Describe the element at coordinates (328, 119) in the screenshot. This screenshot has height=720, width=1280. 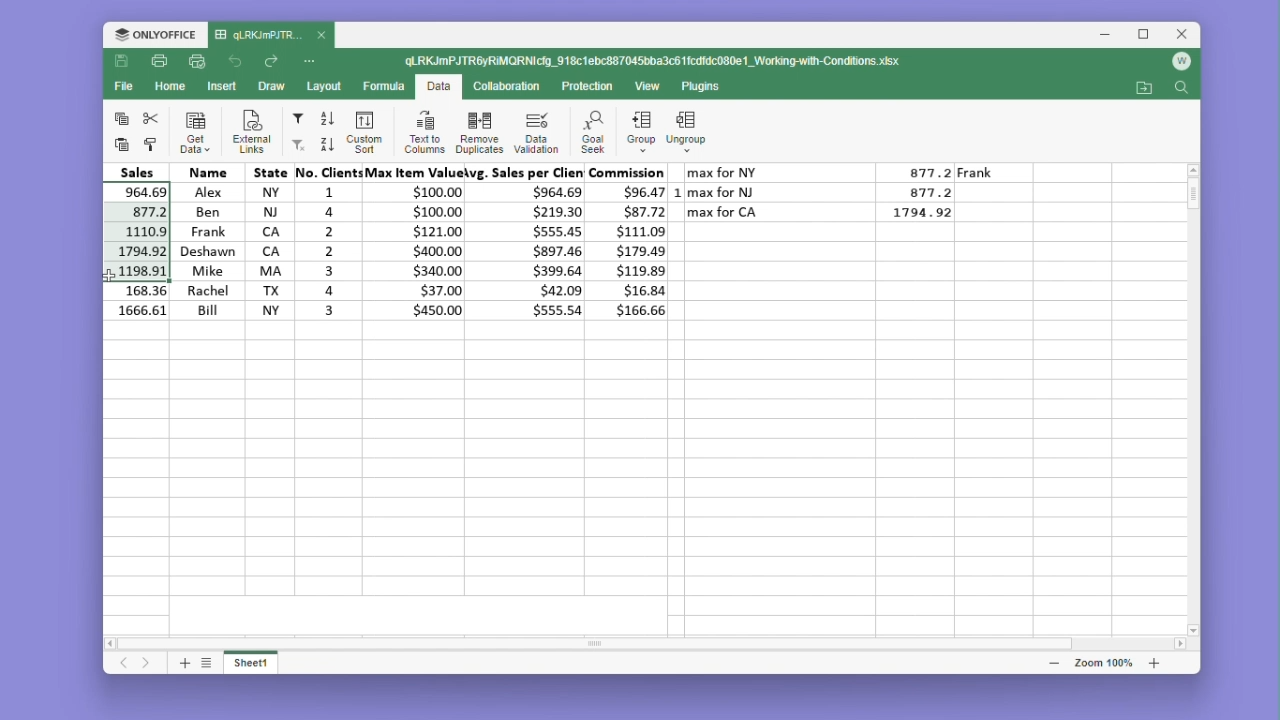
I see `sort ascending` at that location.